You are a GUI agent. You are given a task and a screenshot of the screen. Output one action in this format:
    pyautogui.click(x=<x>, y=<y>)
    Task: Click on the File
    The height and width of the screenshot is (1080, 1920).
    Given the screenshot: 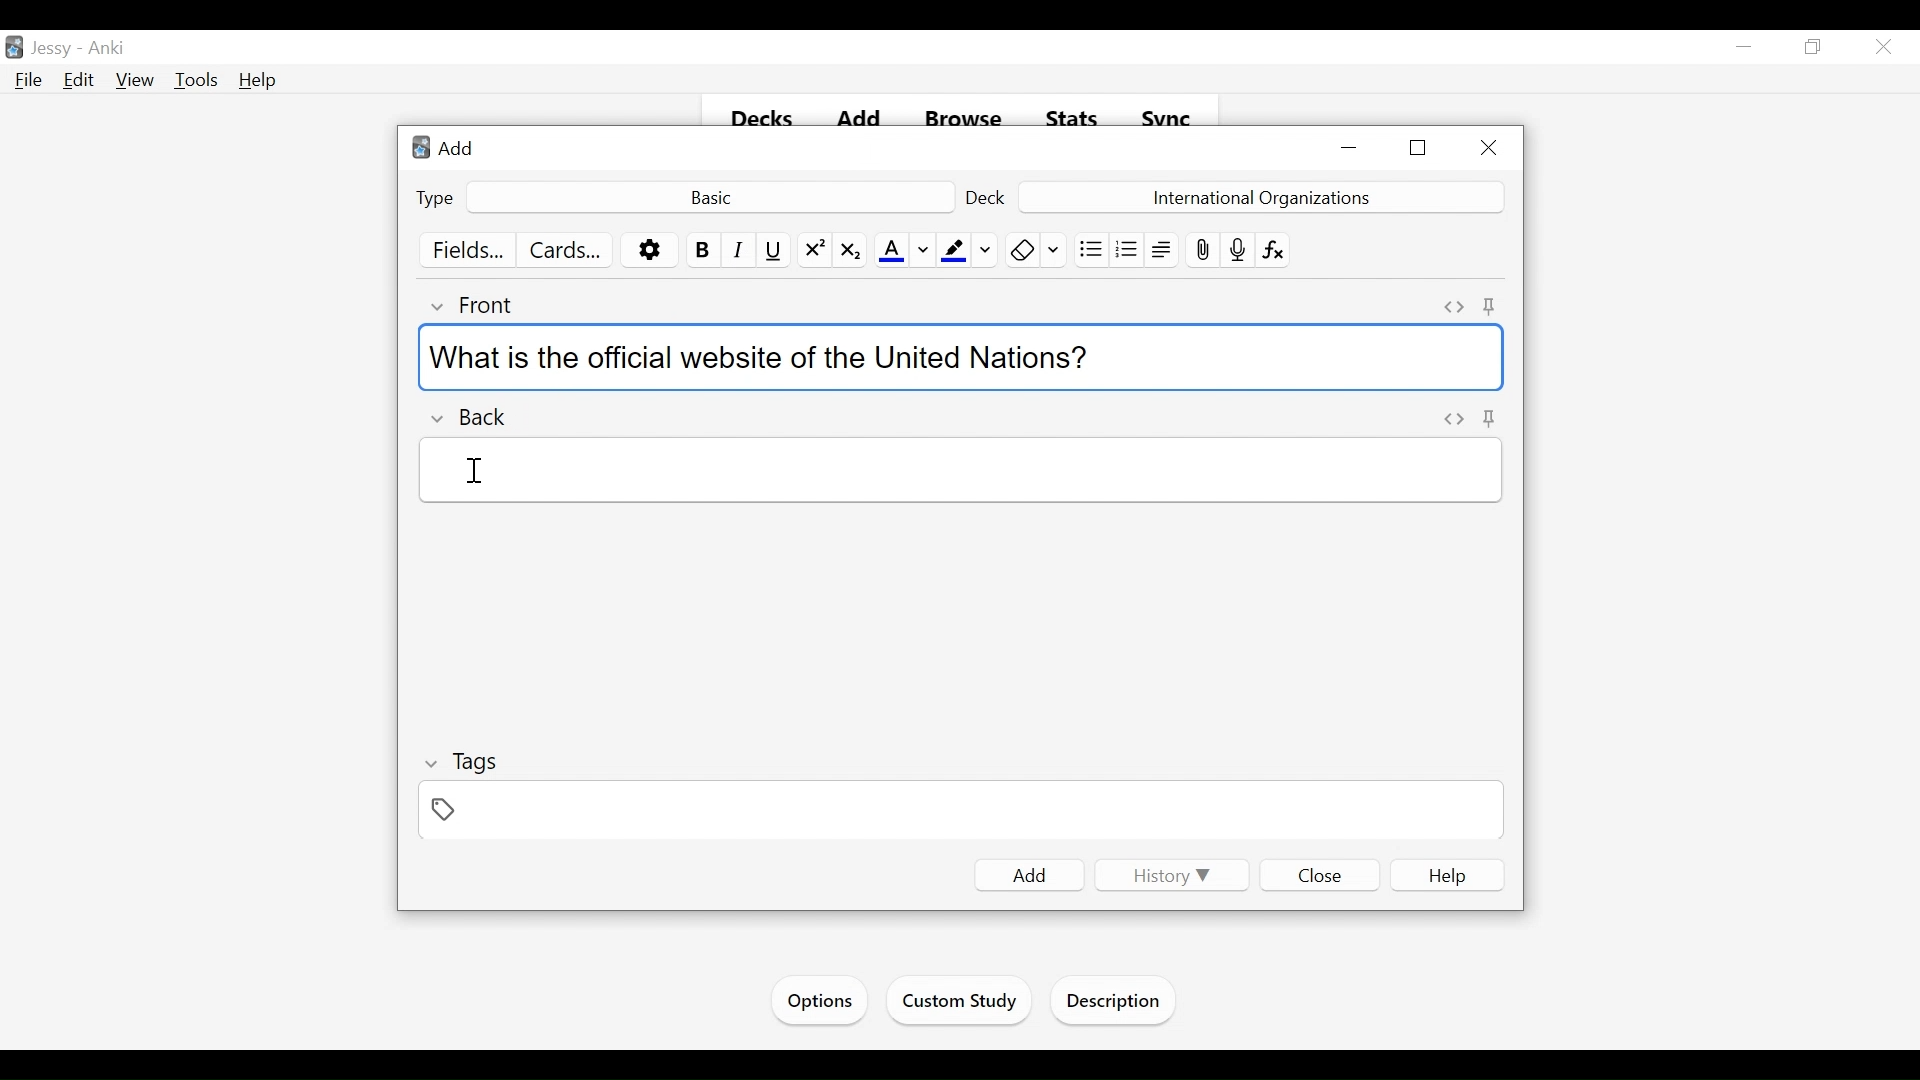 What is the action you would take?
    pyautogui.click(x=29, y=81)
    